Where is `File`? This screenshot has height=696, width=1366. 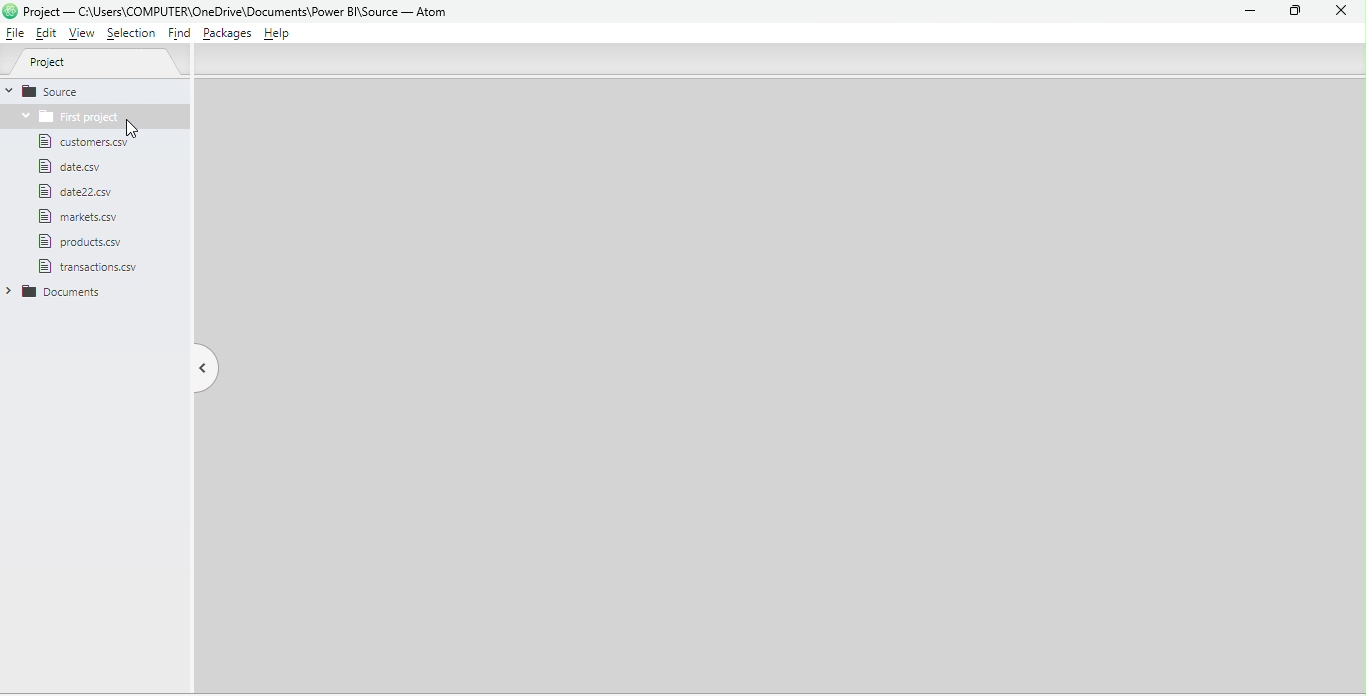
File is located at coordinates (90, 142).